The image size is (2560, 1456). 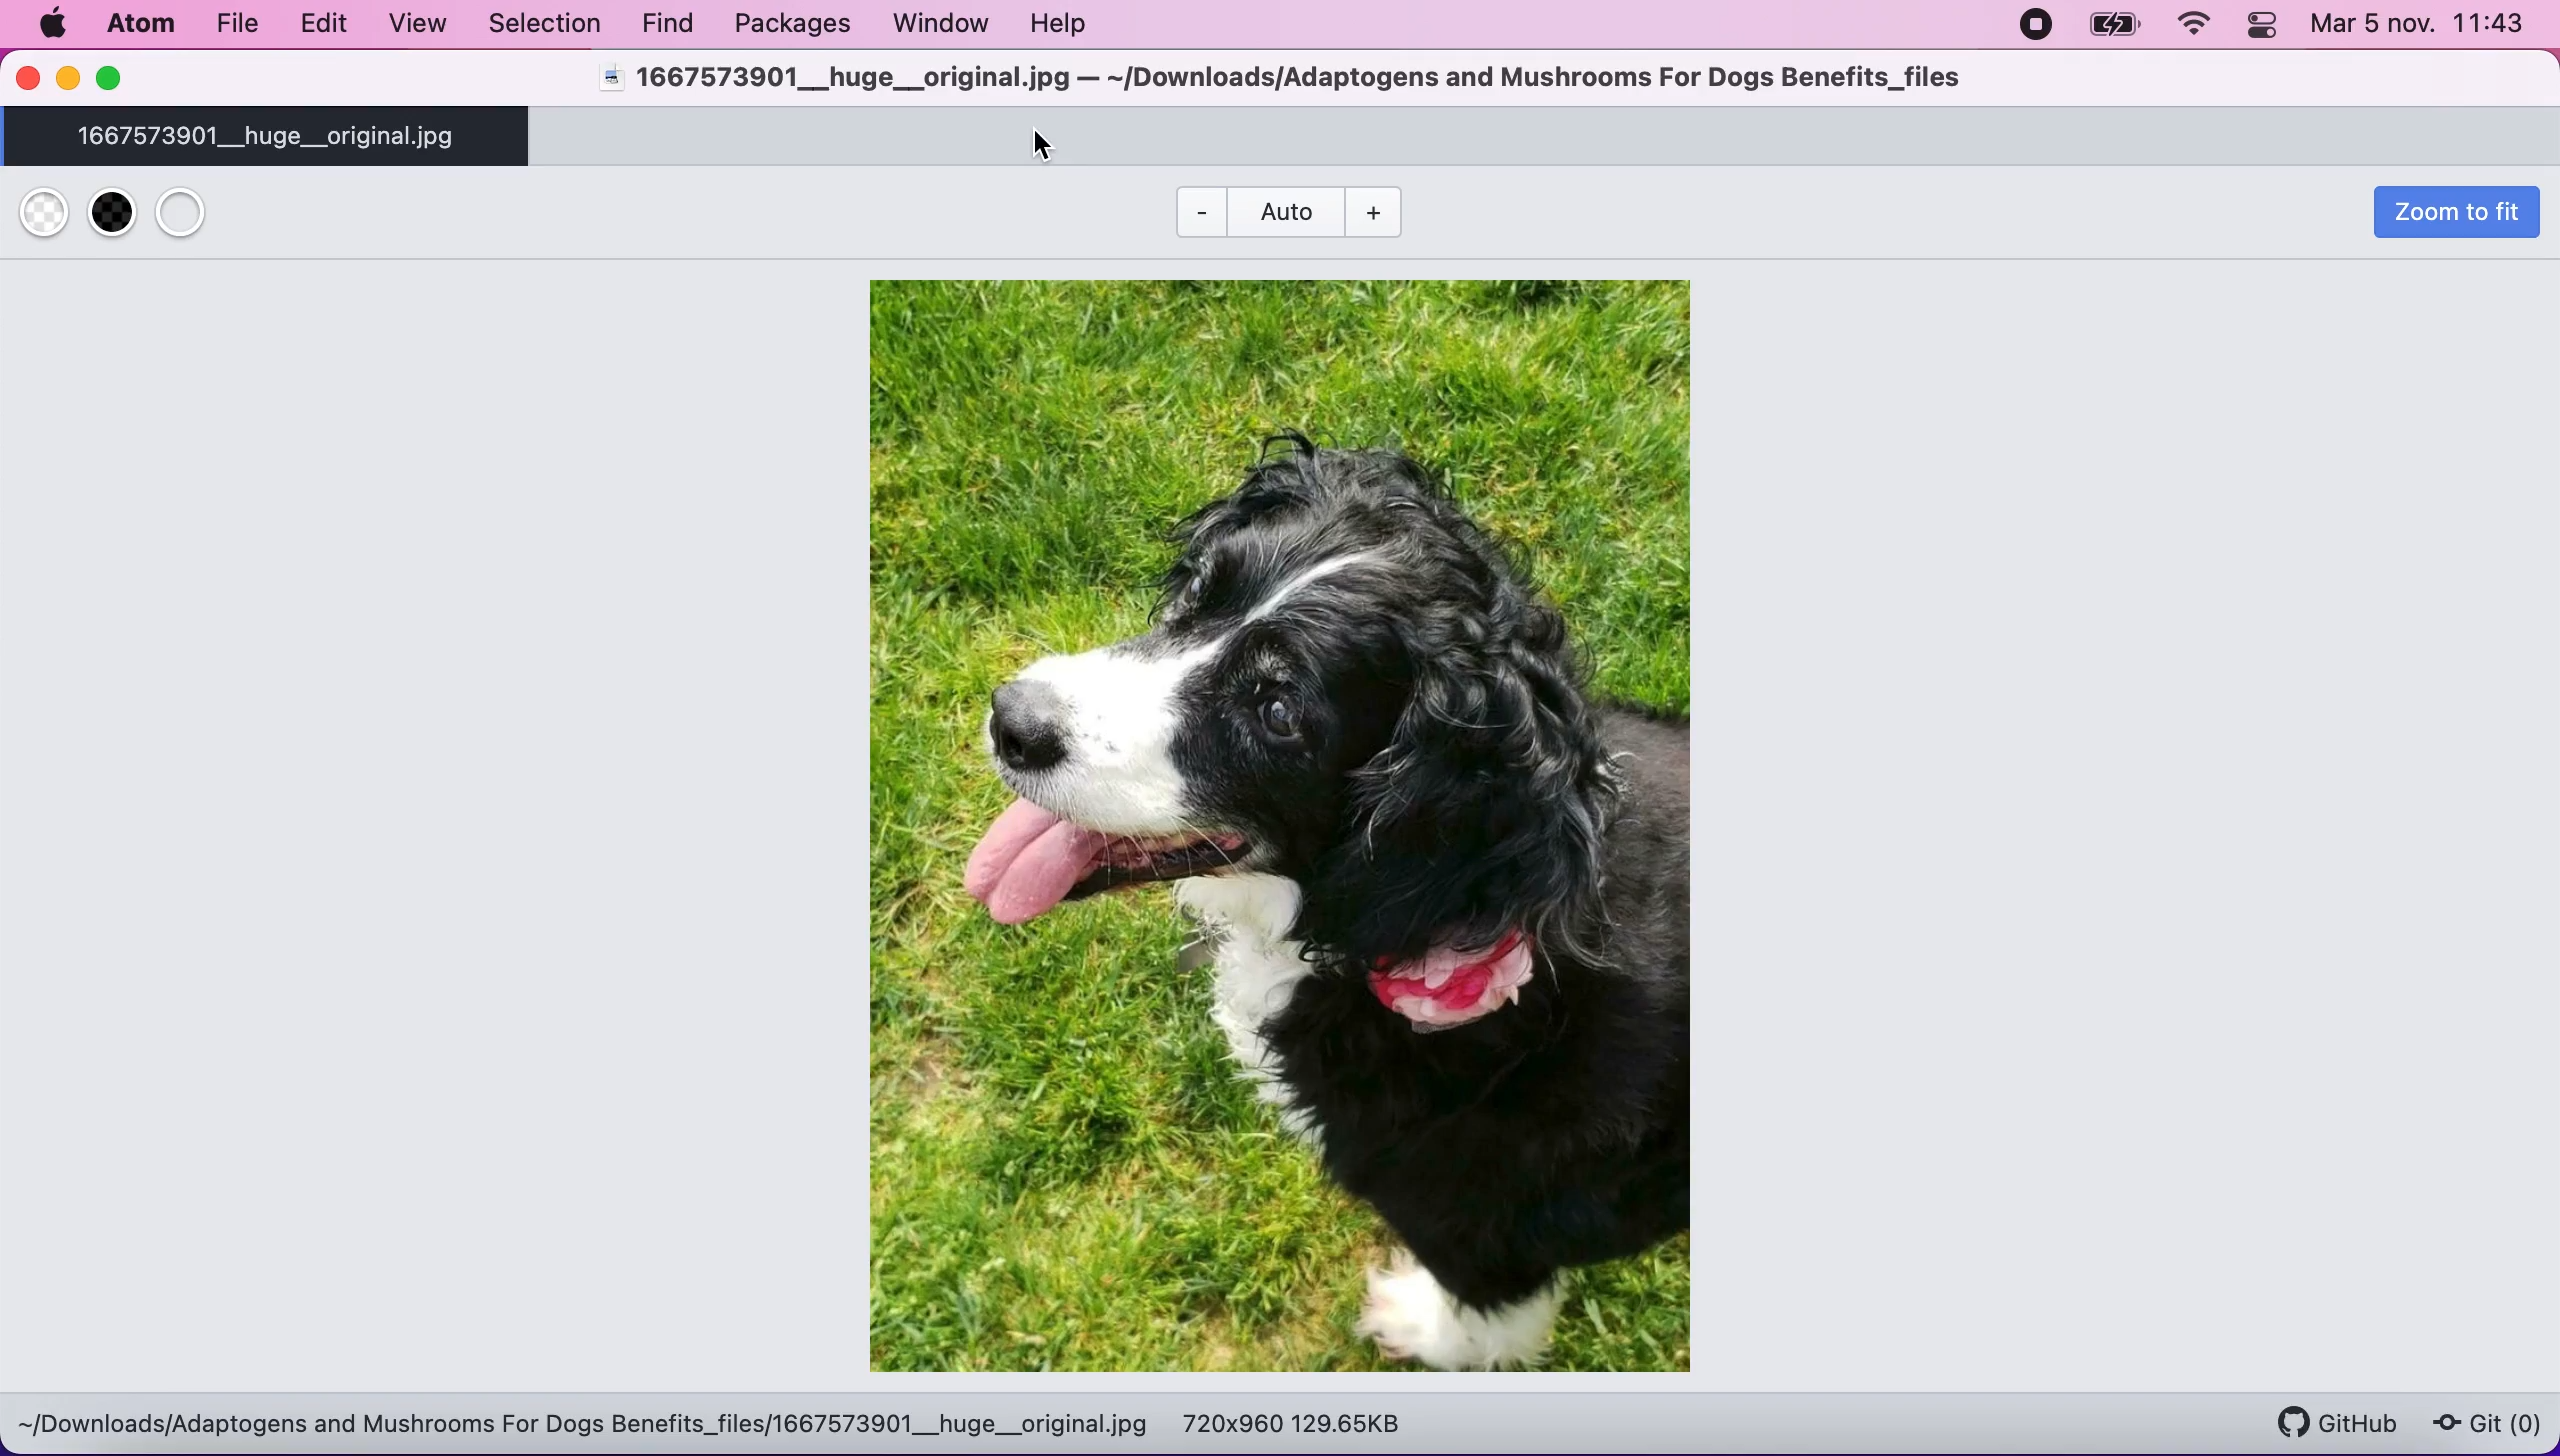 What do you see at coordinates (1070, 27) in the screenshot?
I see `help` at bounding box center [1070, 27].